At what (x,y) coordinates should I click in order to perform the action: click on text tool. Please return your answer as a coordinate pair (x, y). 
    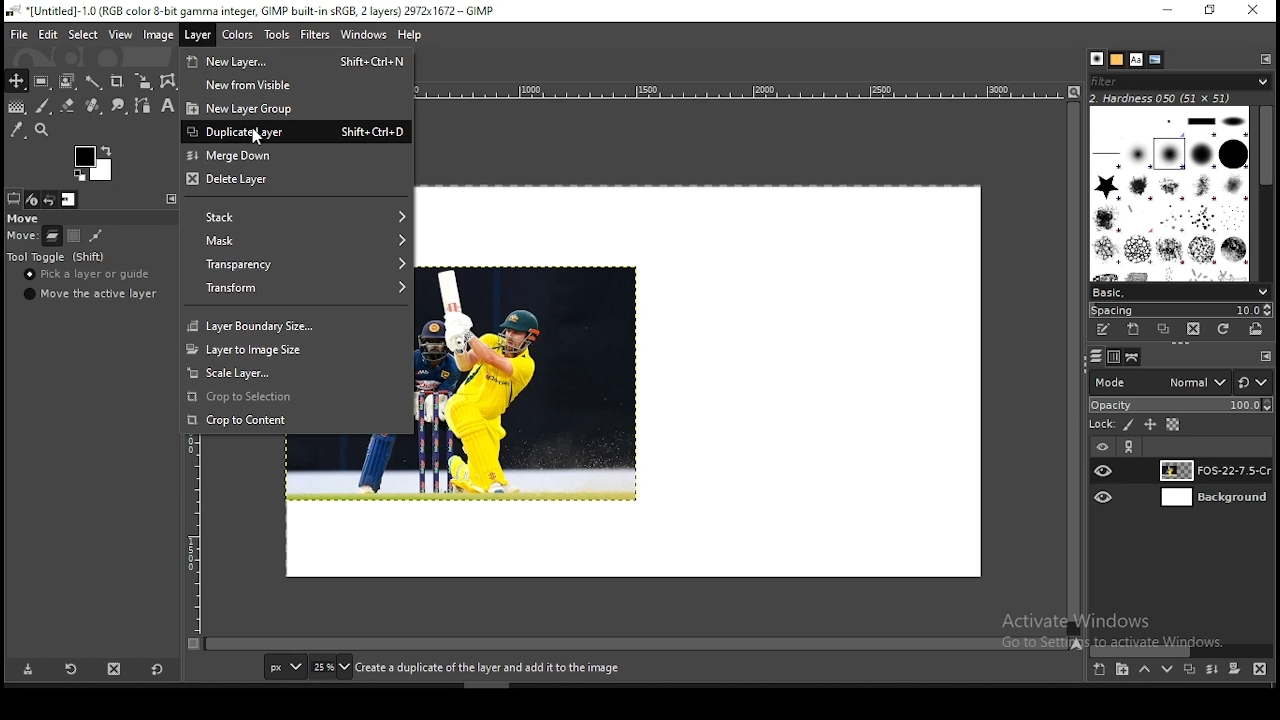
    Looking at the image, I should click on (164, 107).